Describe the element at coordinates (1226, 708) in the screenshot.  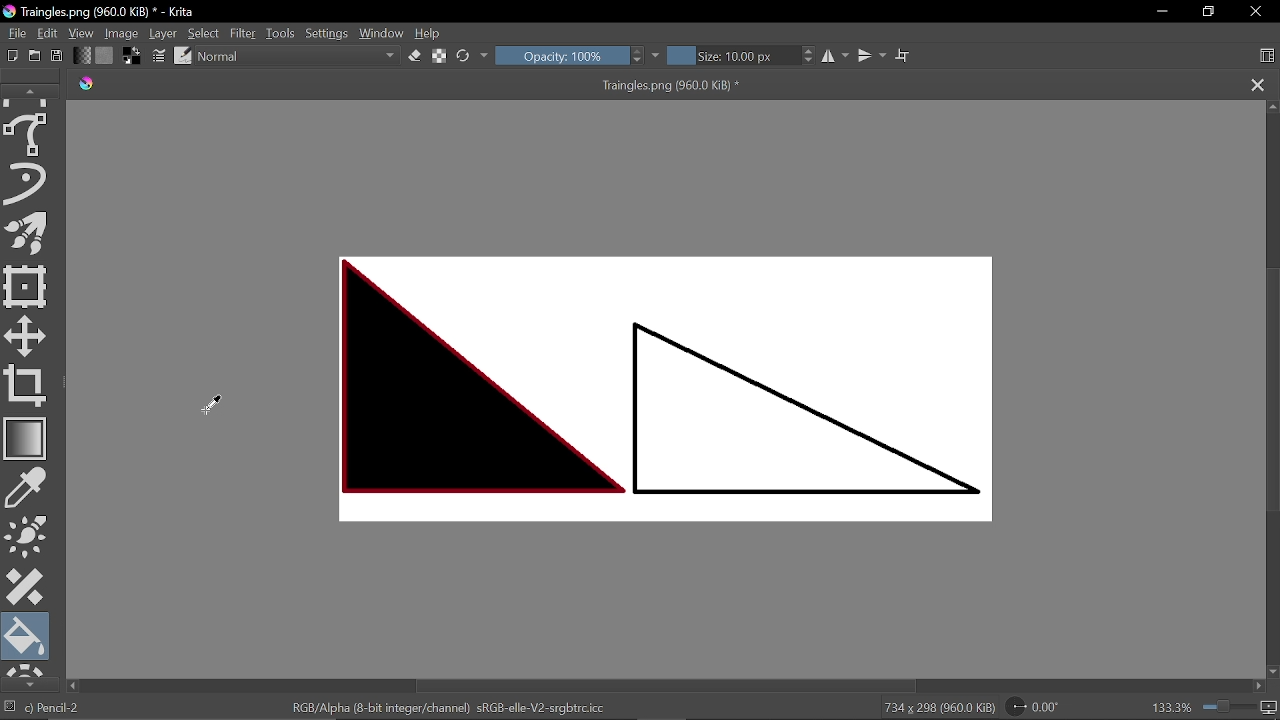
I see `Zoom` at that location.